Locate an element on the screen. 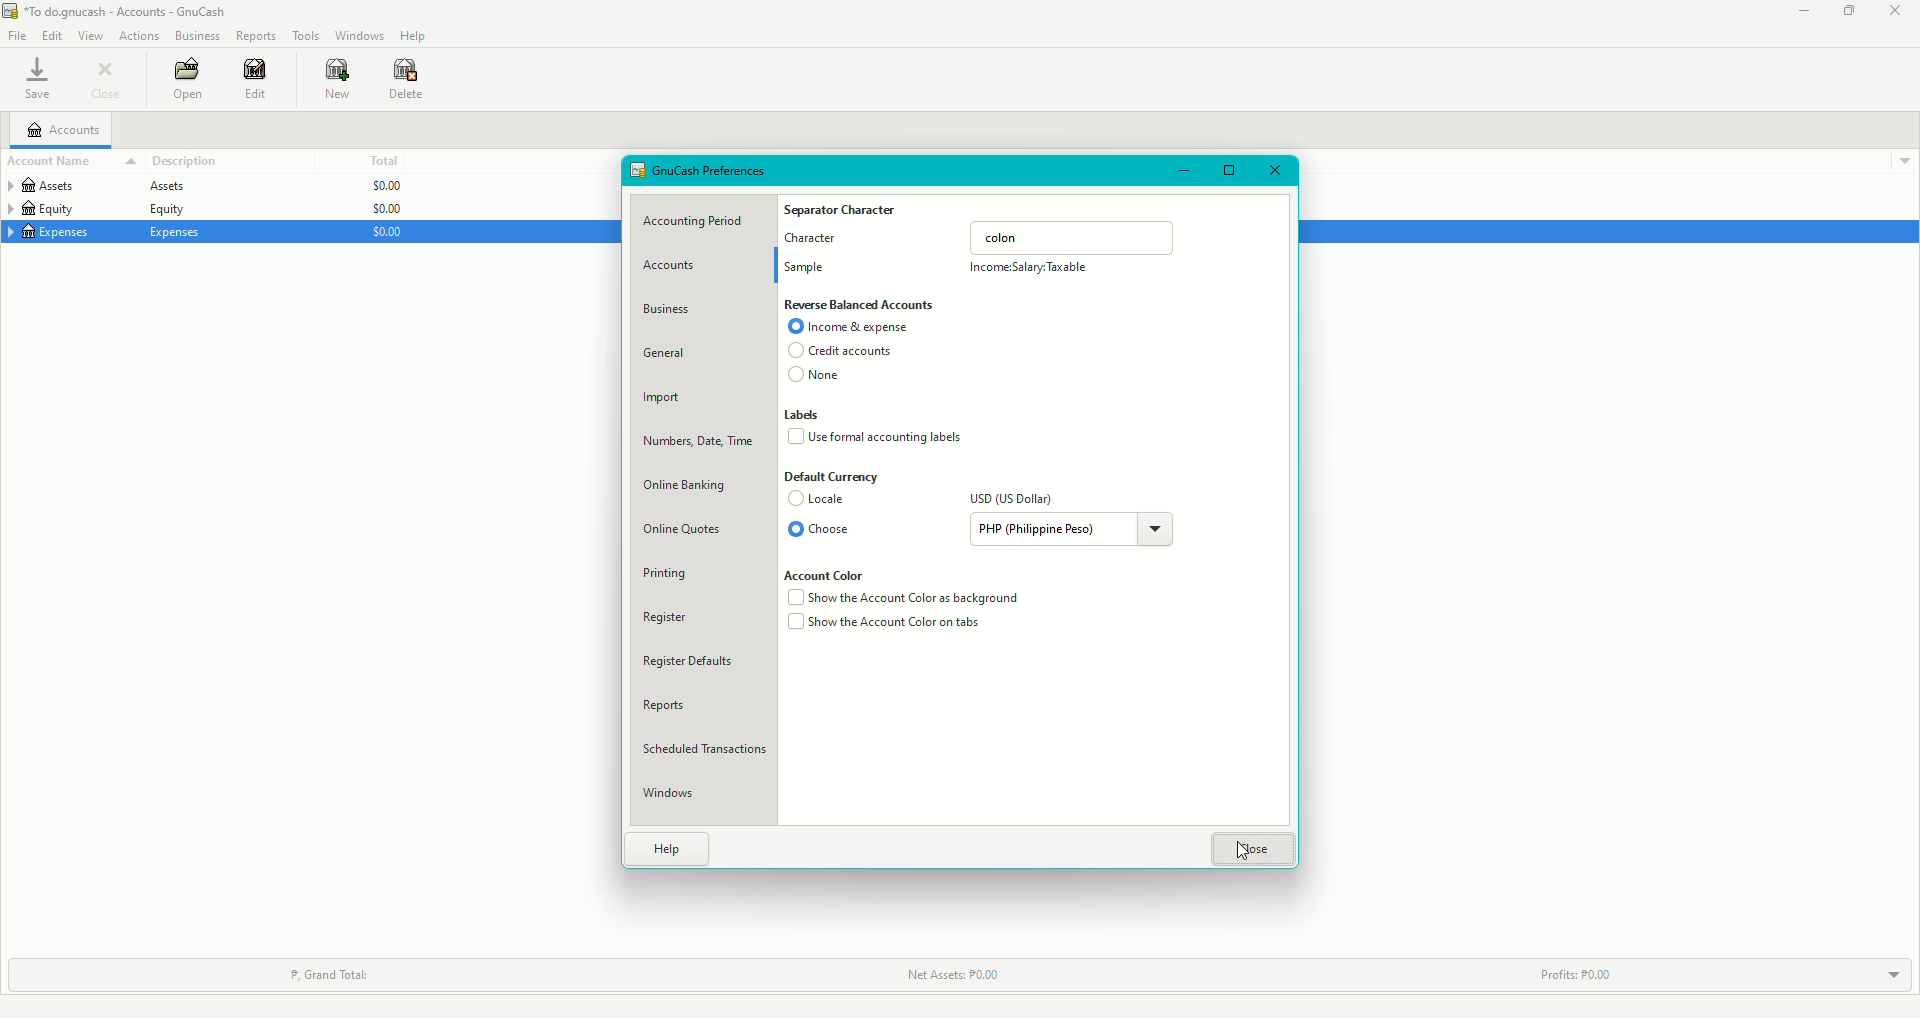 This screenshot has height=1018, width=1920. New is located at coordinates (339, 79).